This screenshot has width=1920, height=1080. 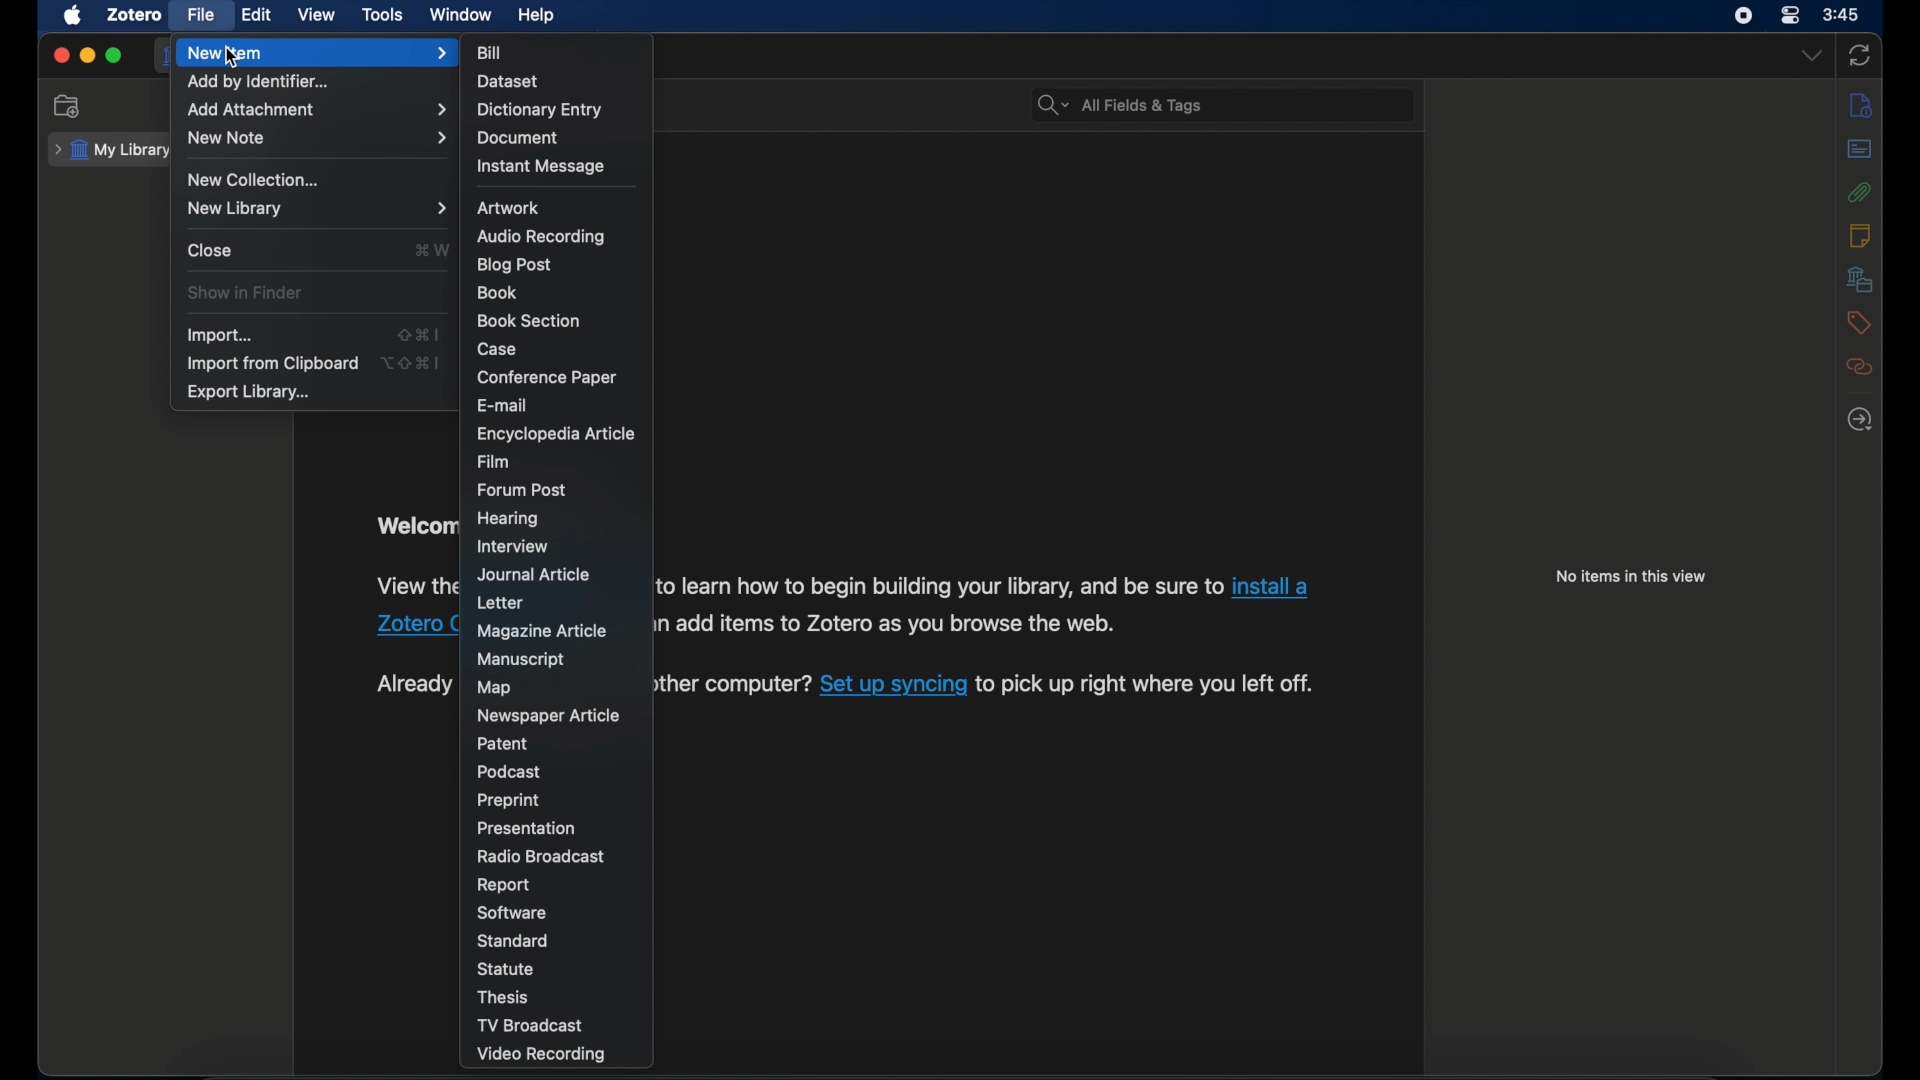 I want to click on notes, so click(x=1860, y=236).